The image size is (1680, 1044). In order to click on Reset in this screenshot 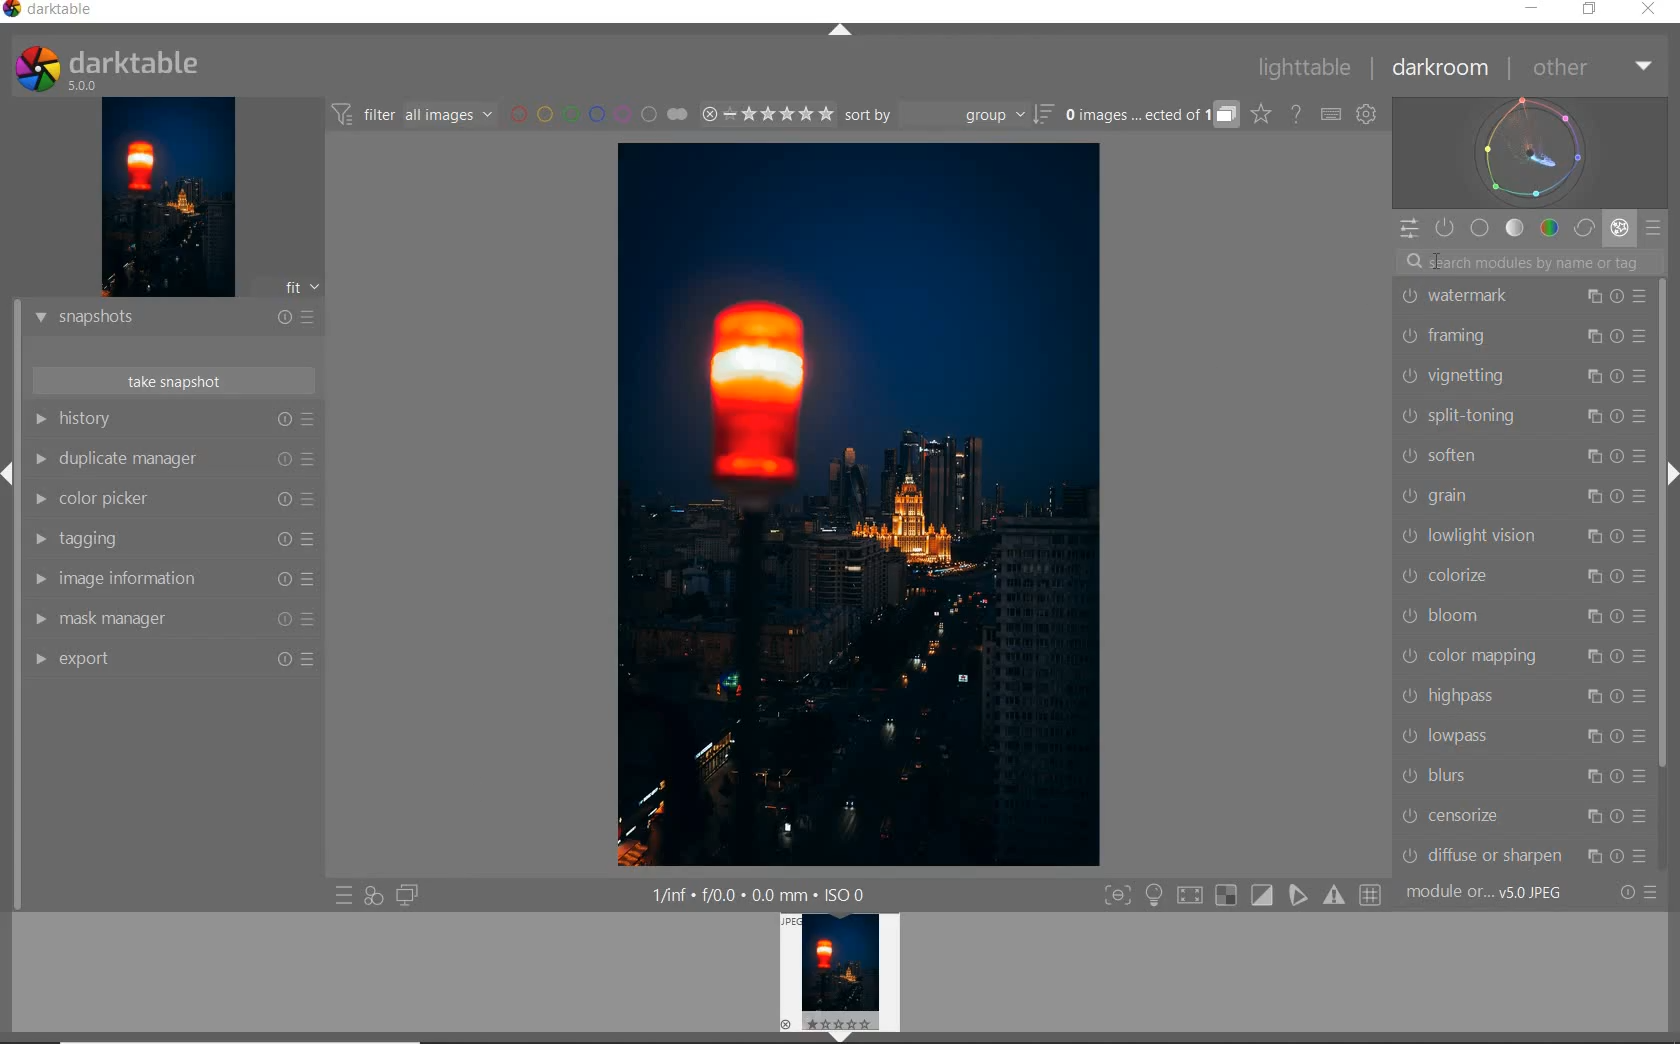, I will do `click(281, 621)`.